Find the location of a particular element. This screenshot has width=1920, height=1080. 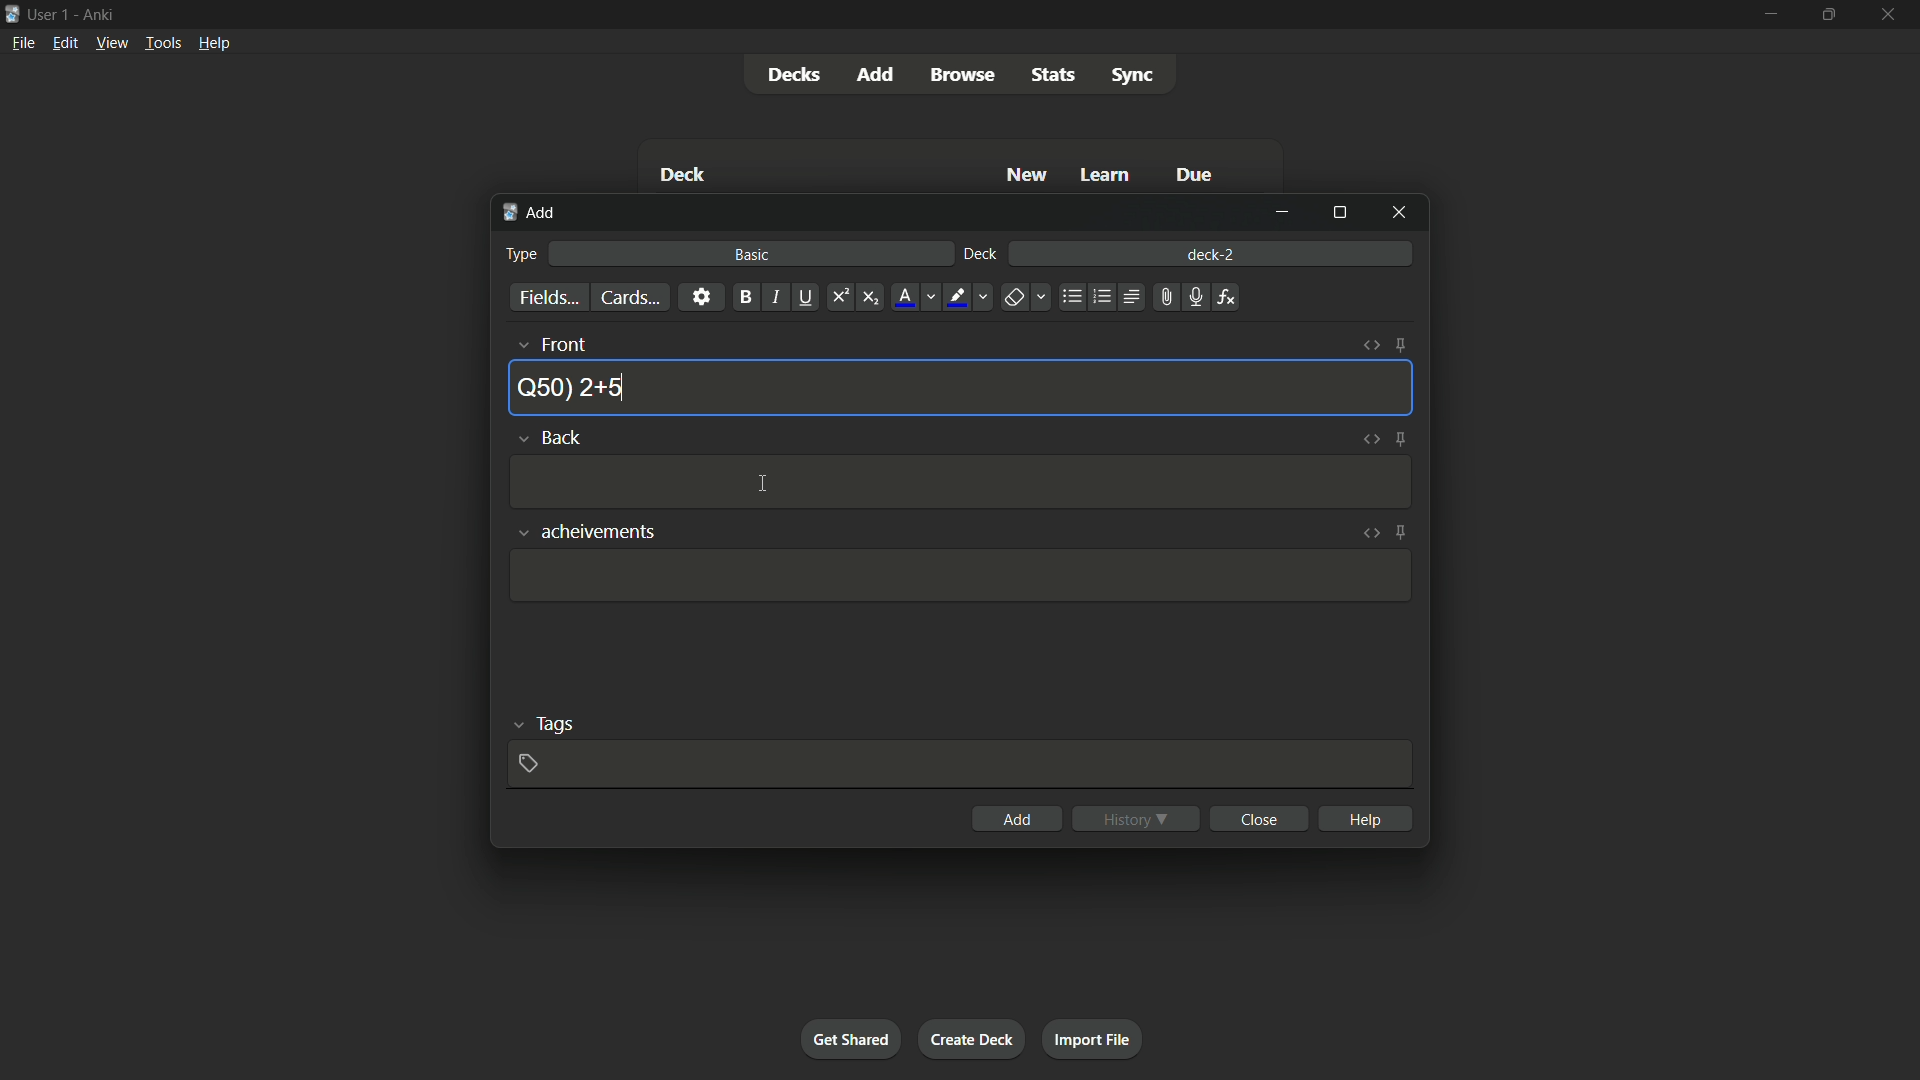

stats is located at coordinates (1057, 76).